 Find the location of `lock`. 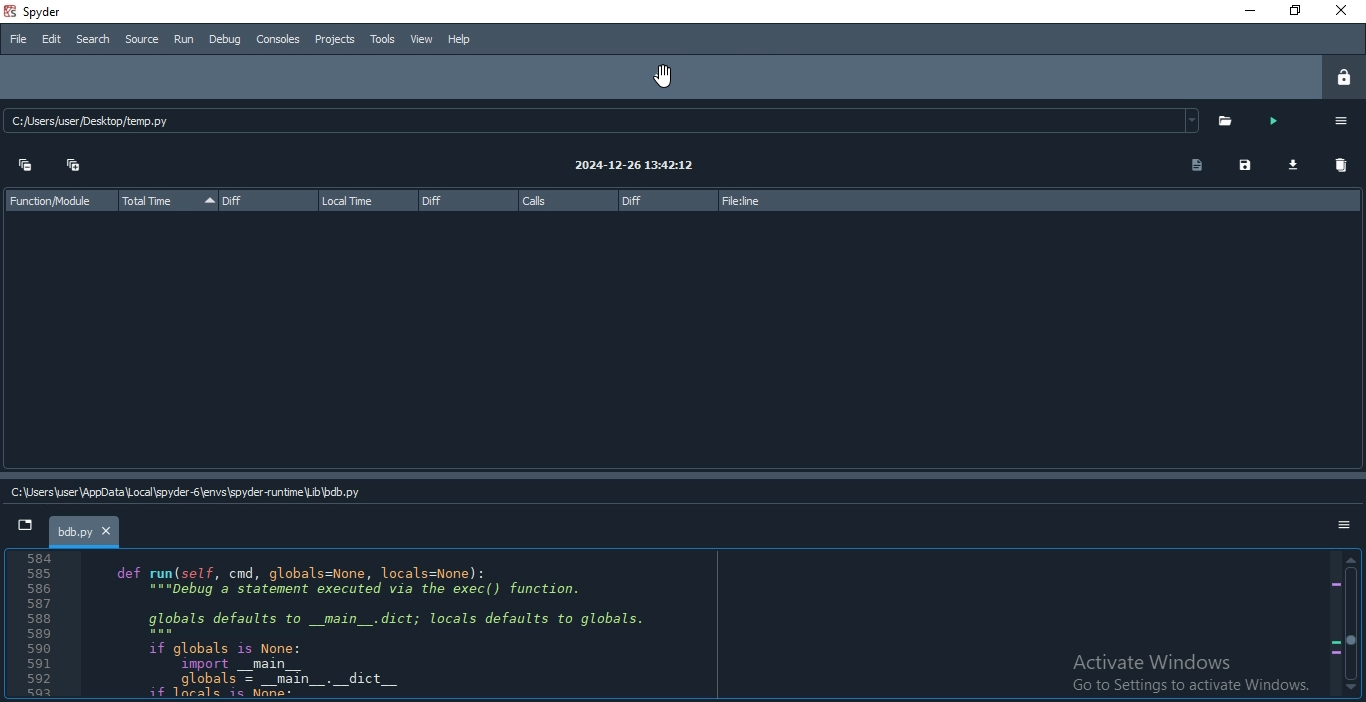

lock is located at coordinates (1346, 76).